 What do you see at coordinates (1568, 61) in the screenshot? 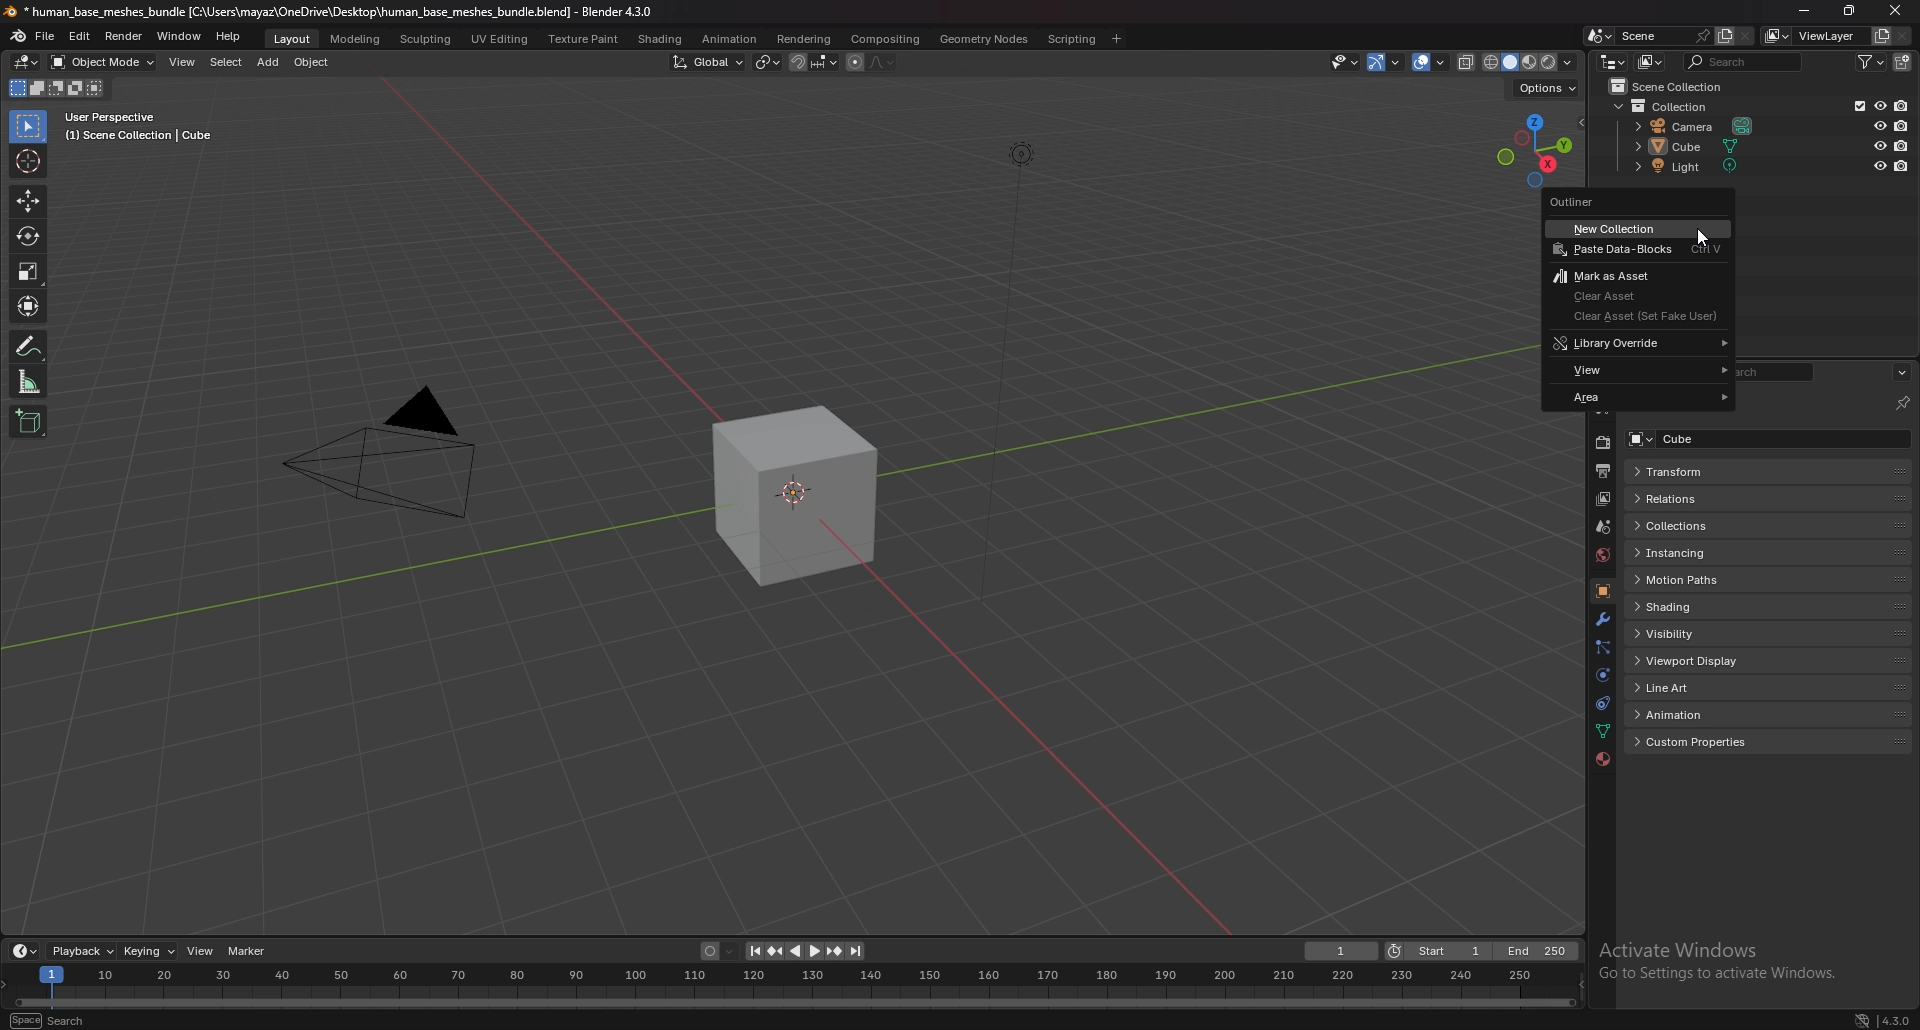
I see `shading` at bounding box center [1568, 61].